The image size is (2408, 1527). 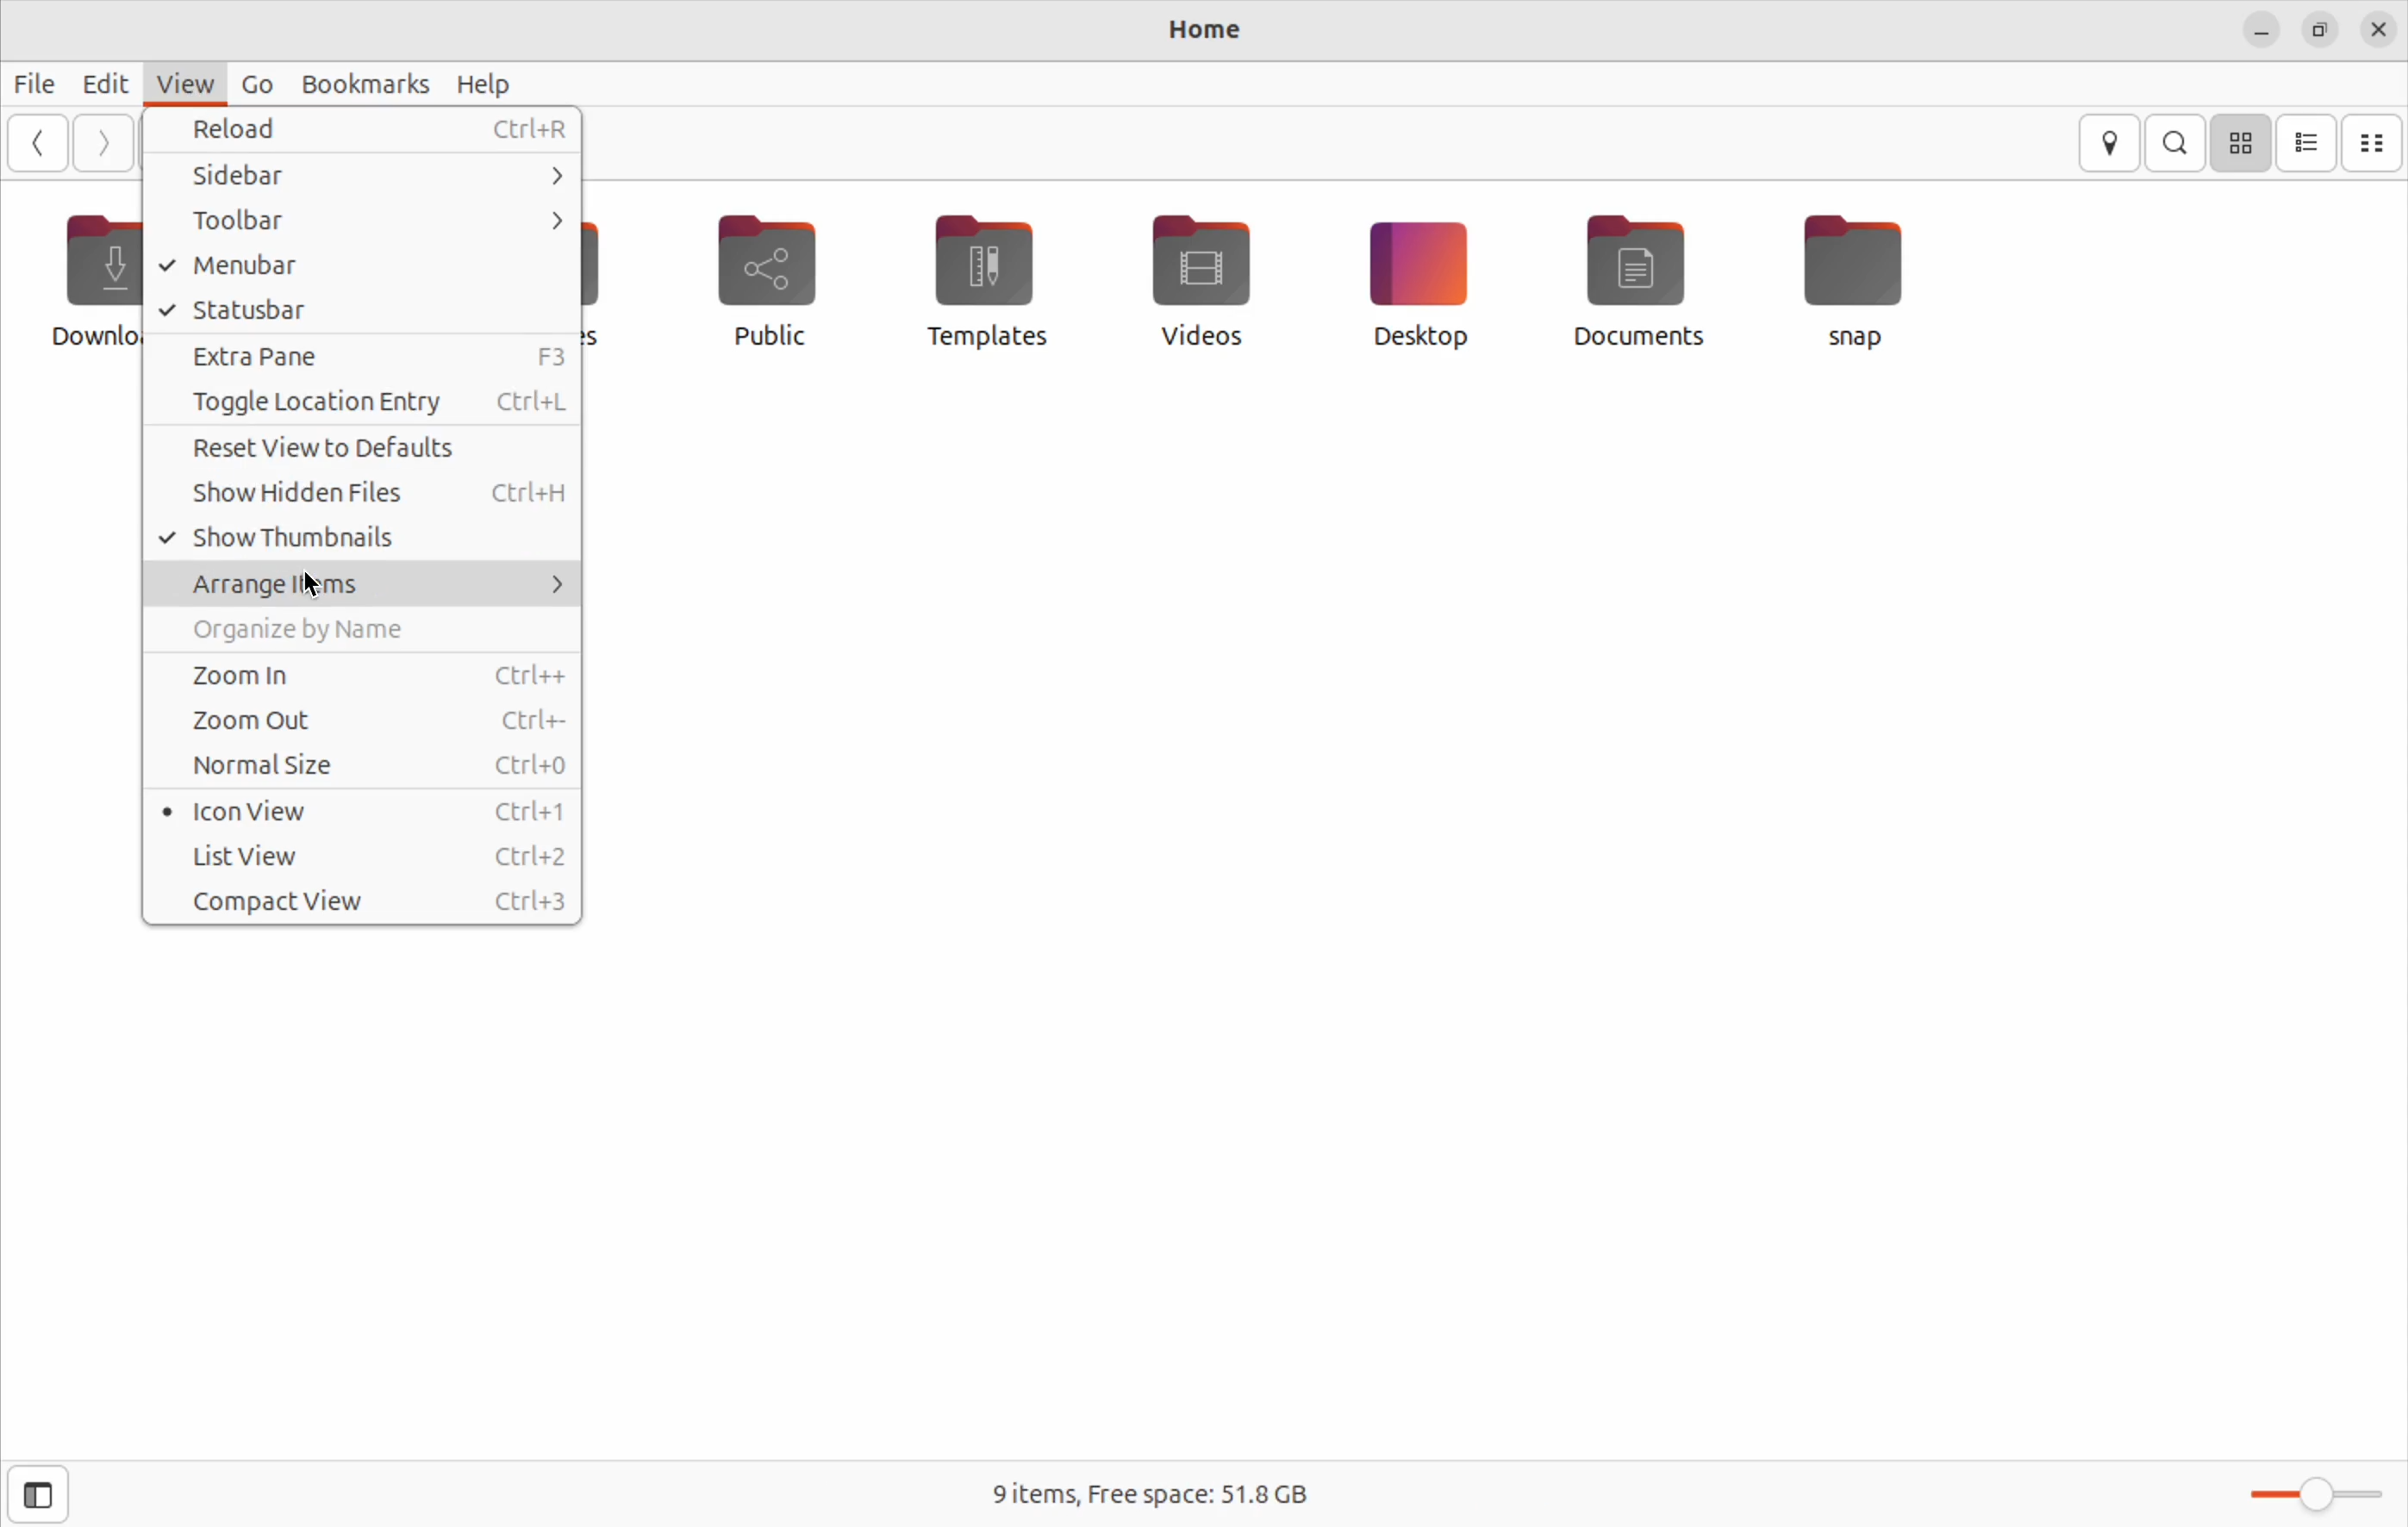 What do you see at coordinates (2114, 144) in the screenshot?
I see `location` at bounding box center [2114, 144].